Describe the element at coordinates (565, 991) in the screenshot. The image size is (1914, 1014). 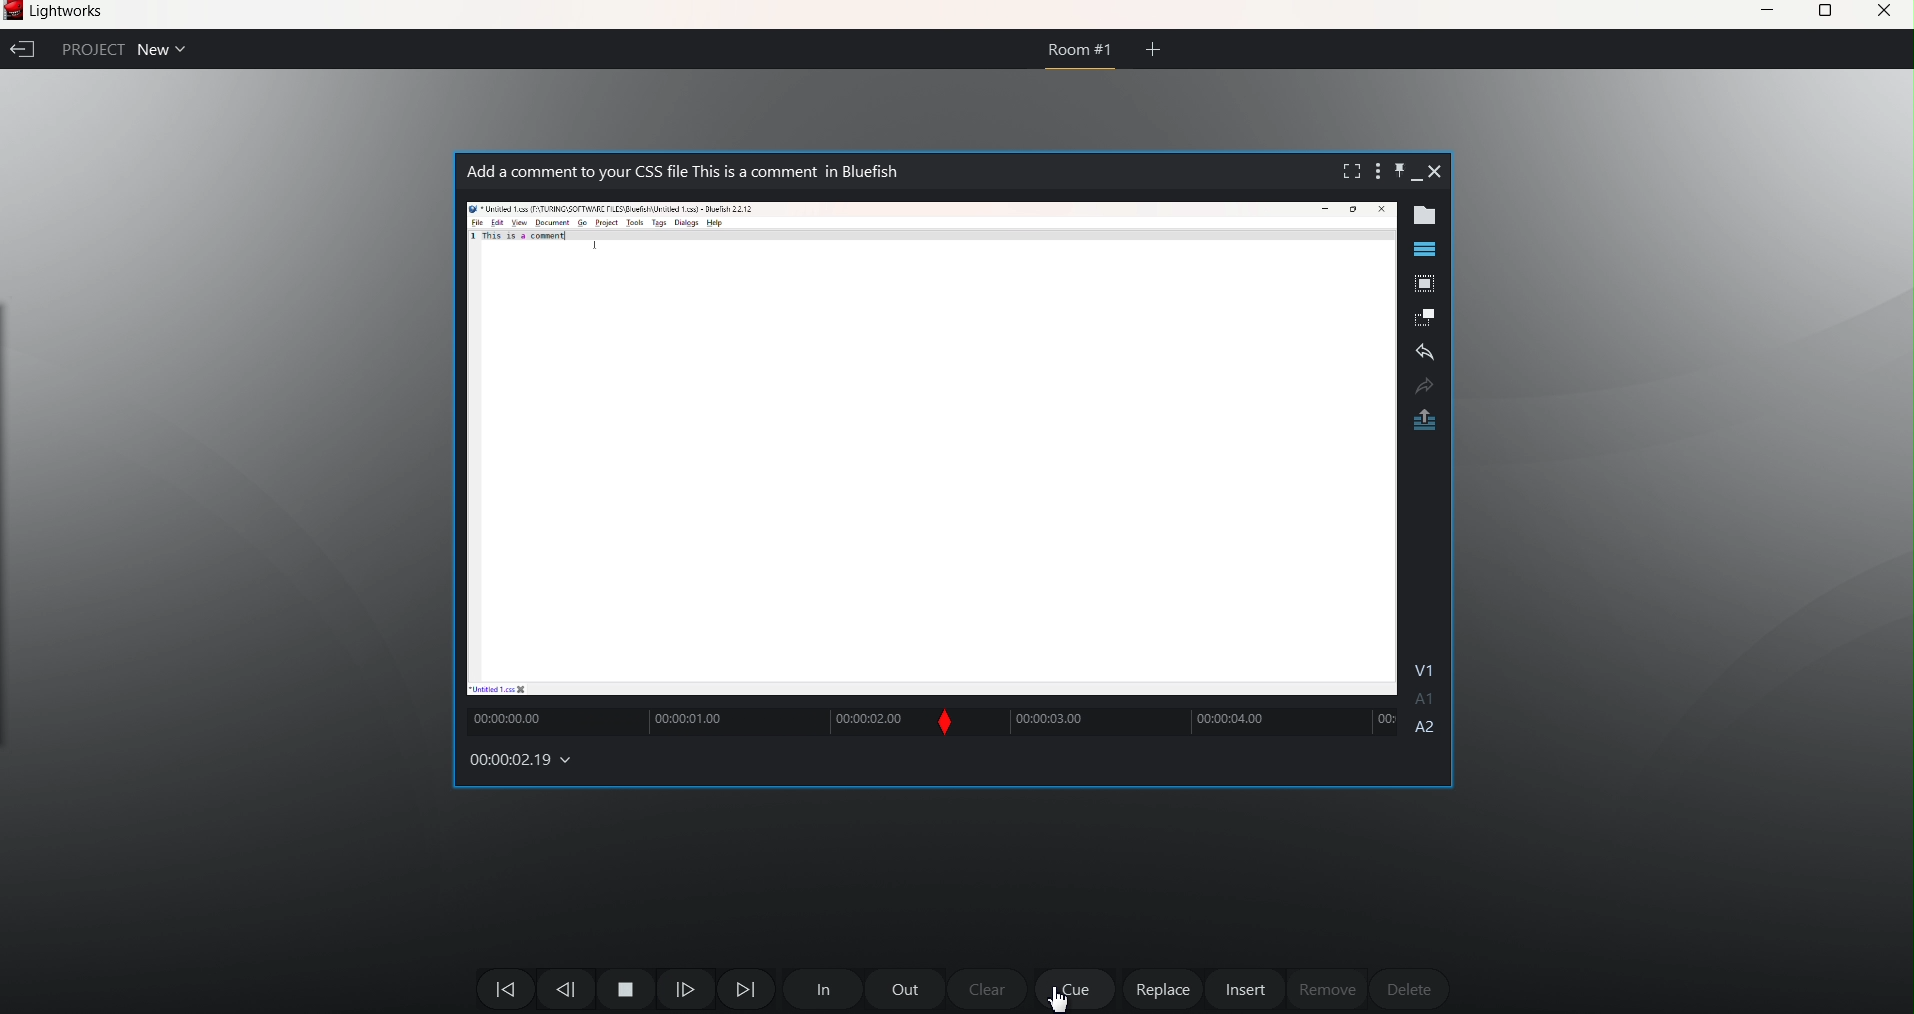
I see `move one frame backward` at that location.